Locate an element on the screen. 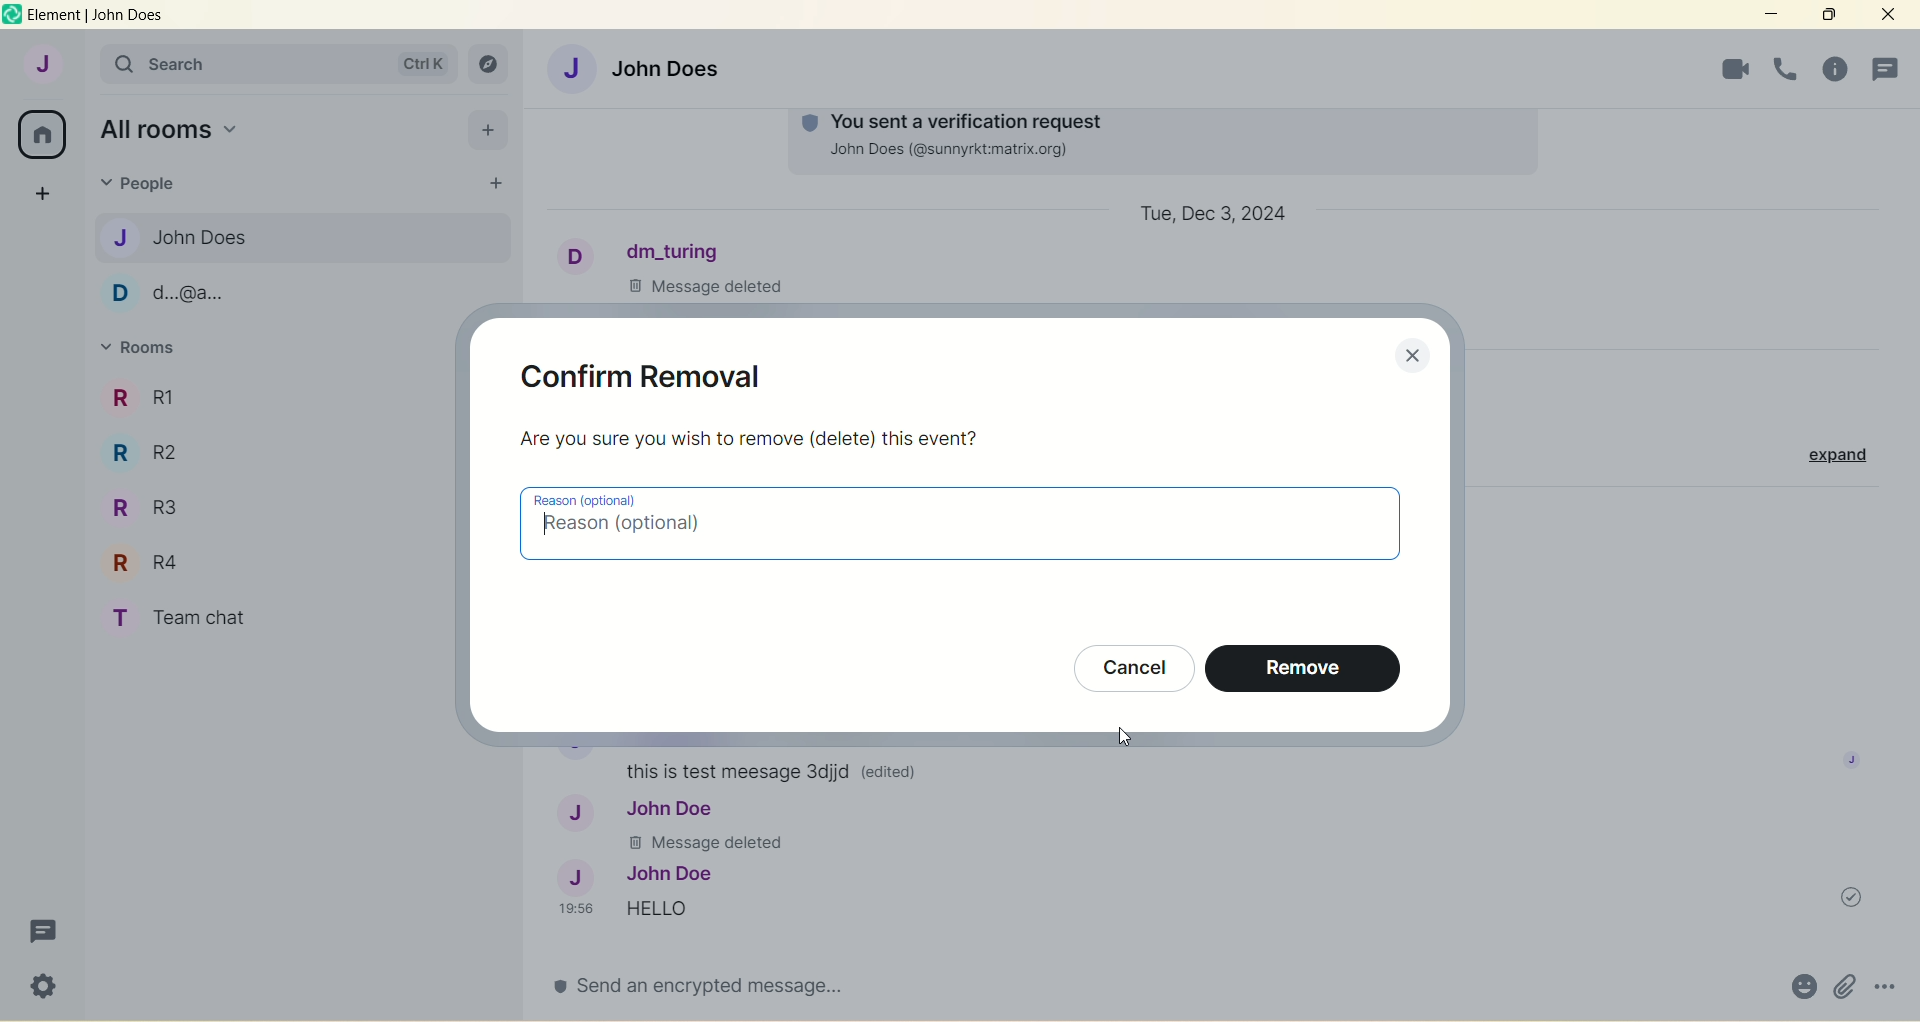  Message deleted is located at coordinates (716, 843).